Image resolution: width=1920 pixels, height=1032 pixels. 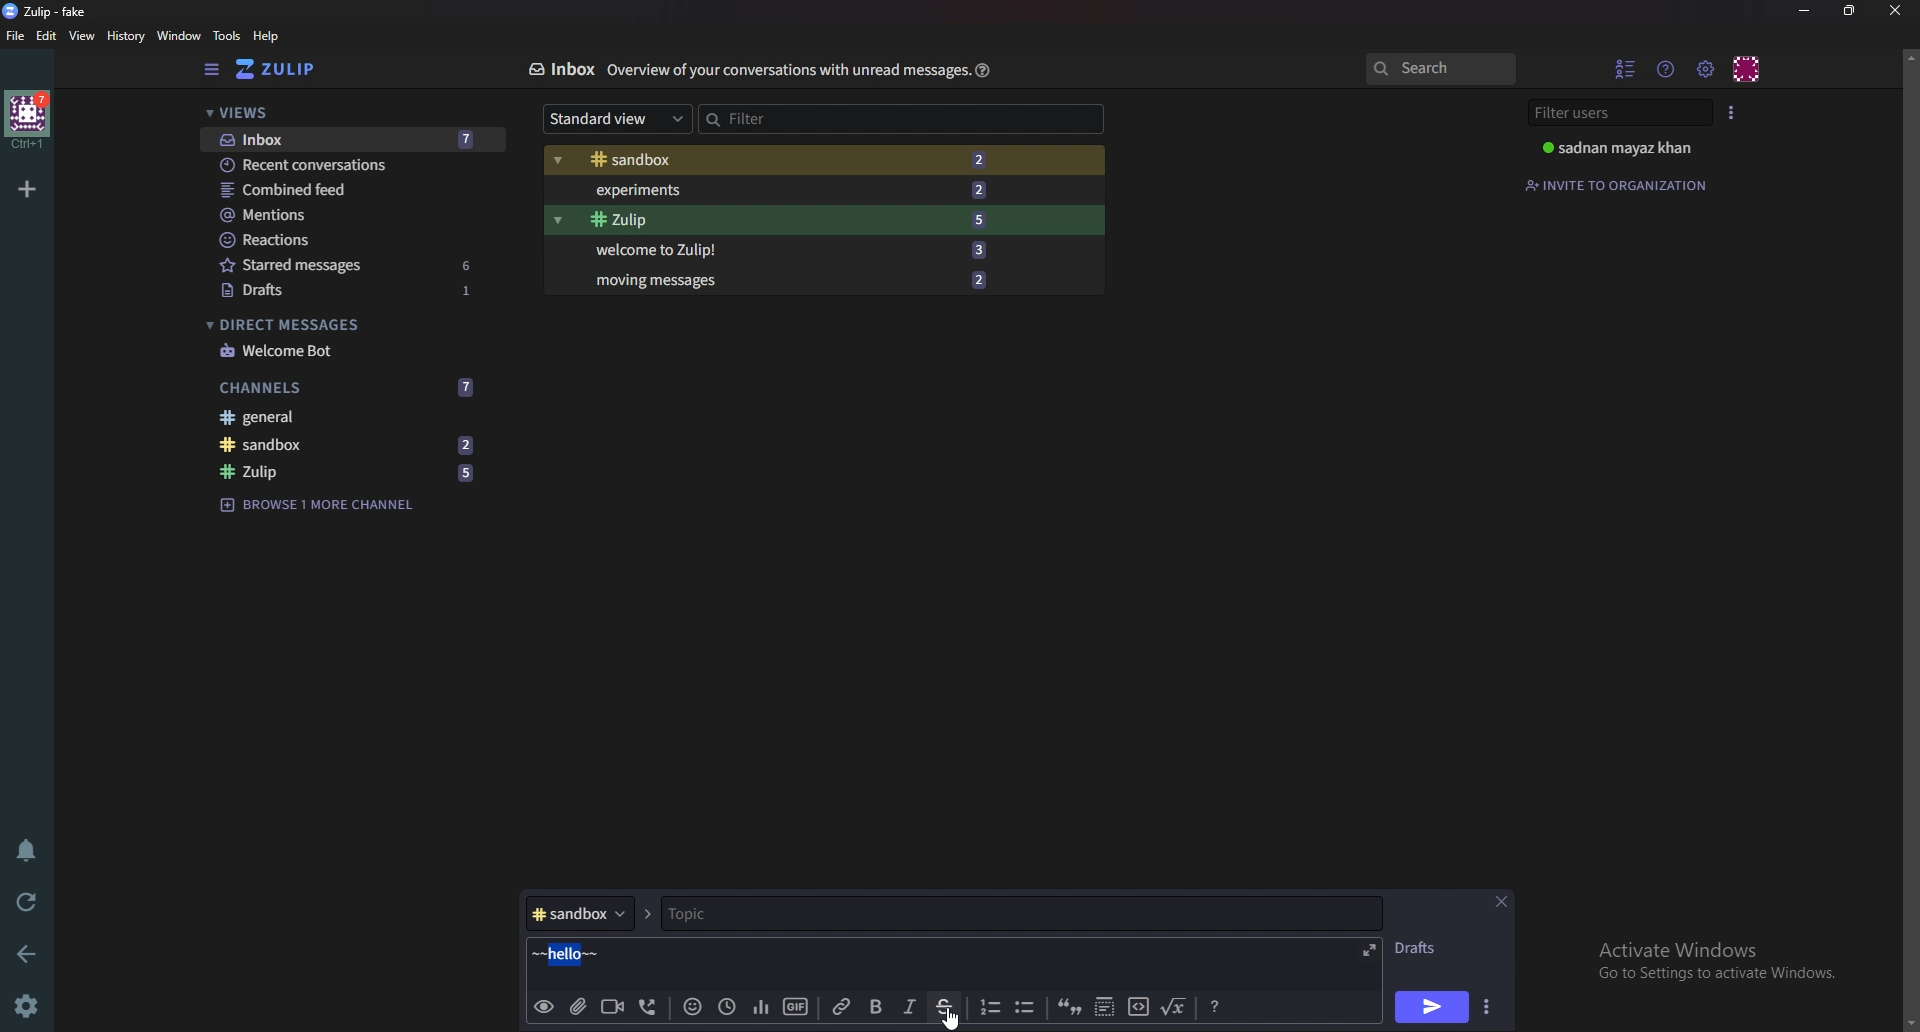 I want to click on Invite to organization, so click(x=1623, y=184).